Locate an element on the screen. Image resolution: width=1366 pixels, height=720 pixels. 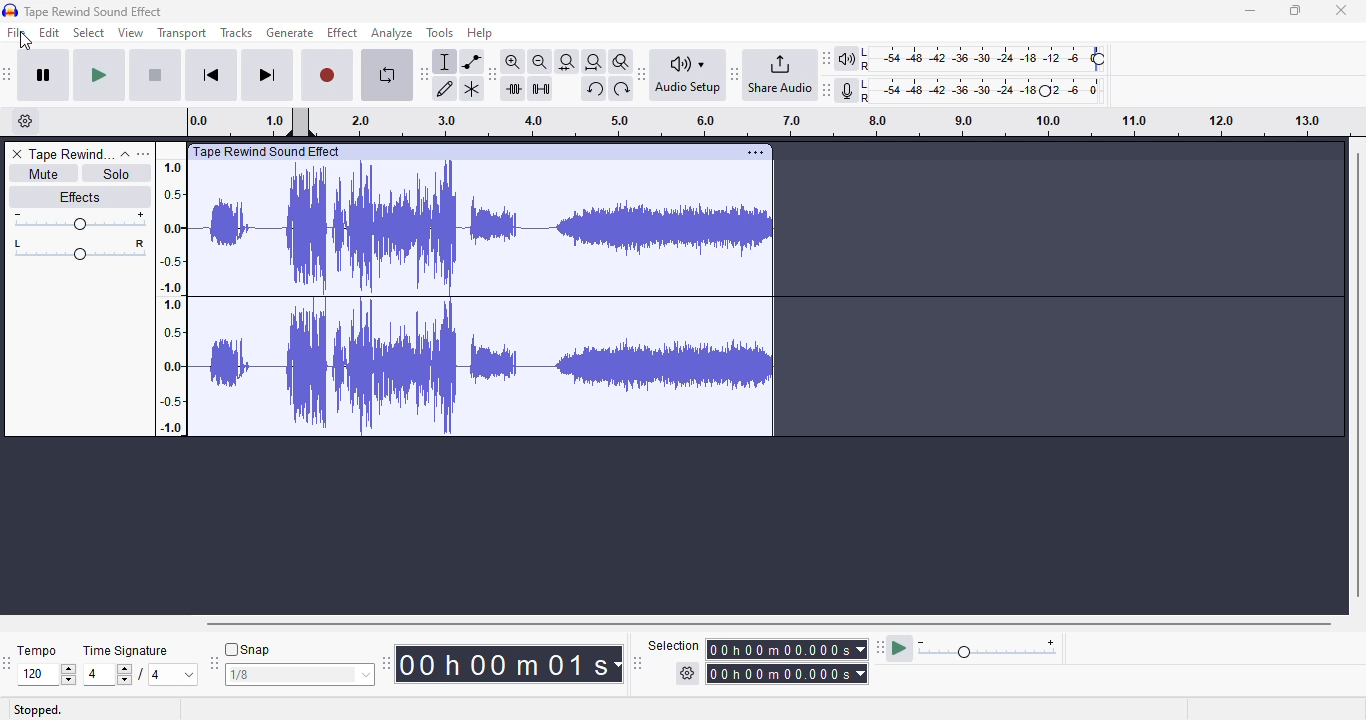
audacity audio setup toolbar is located at coordinates (682, 76).